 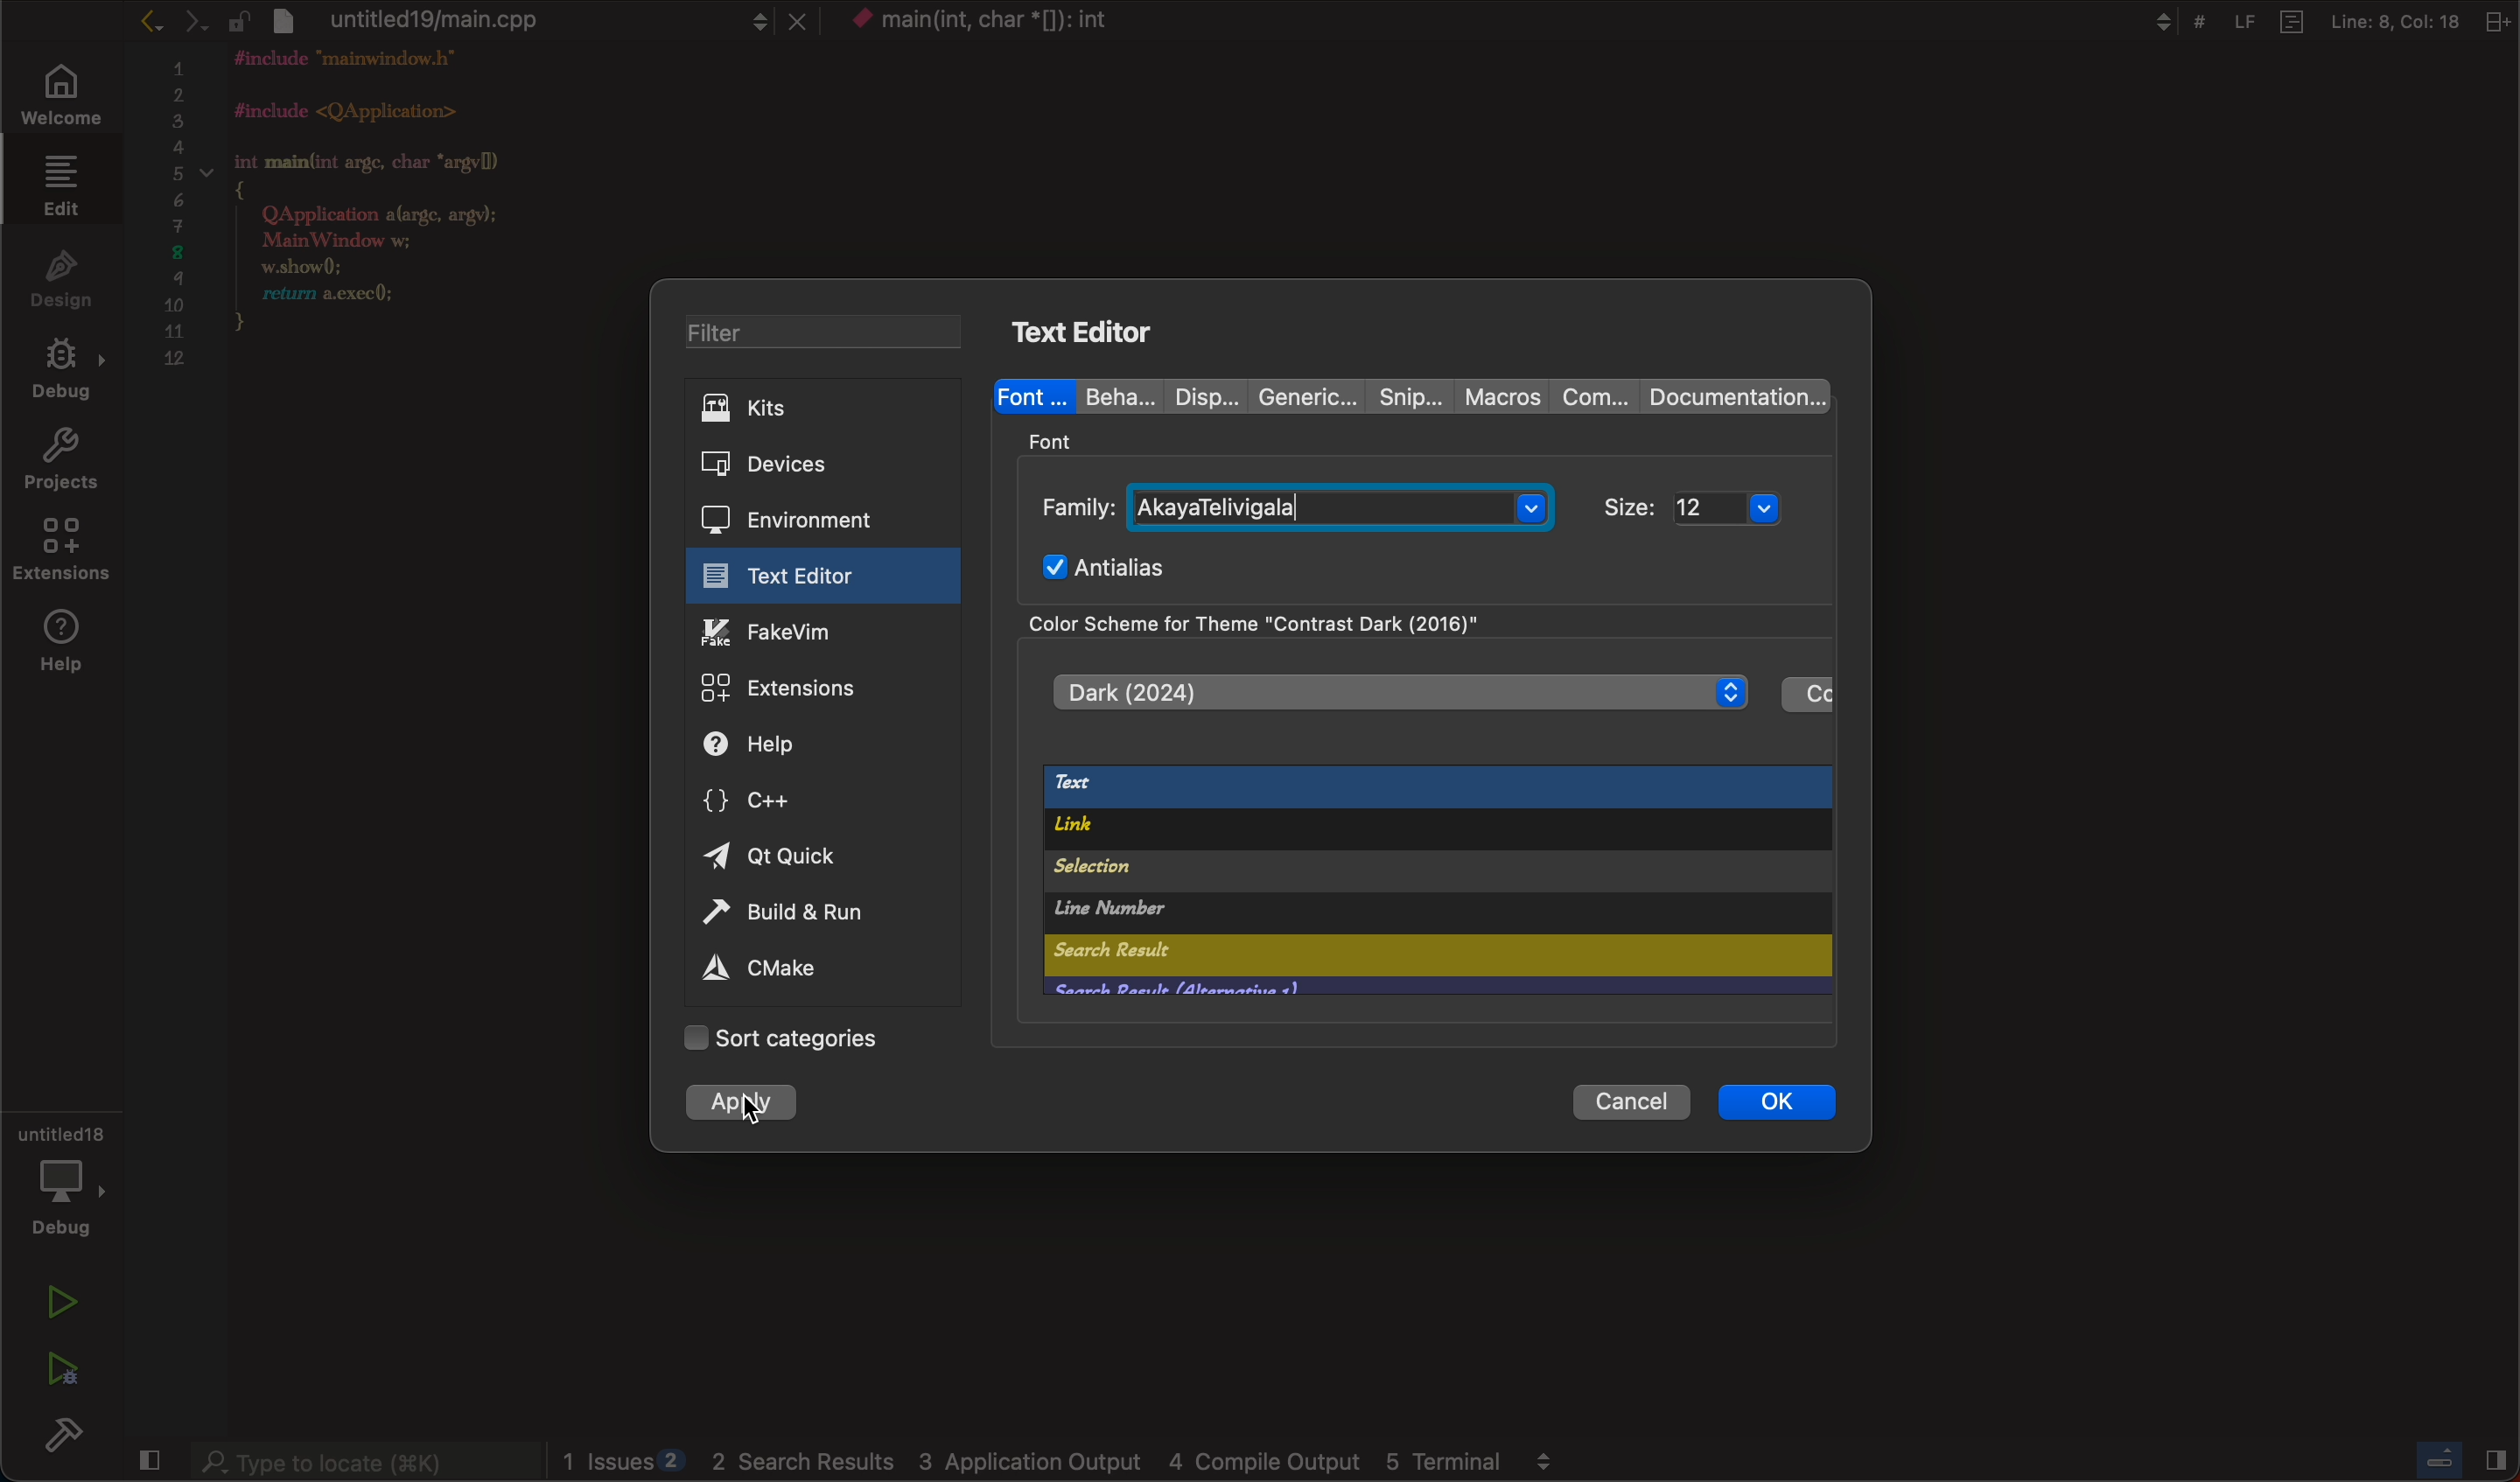 What do you see at coordinates (2465, 1461) in the screenshot?
I see `close sidebar` at bounding box center [2465, 1461].